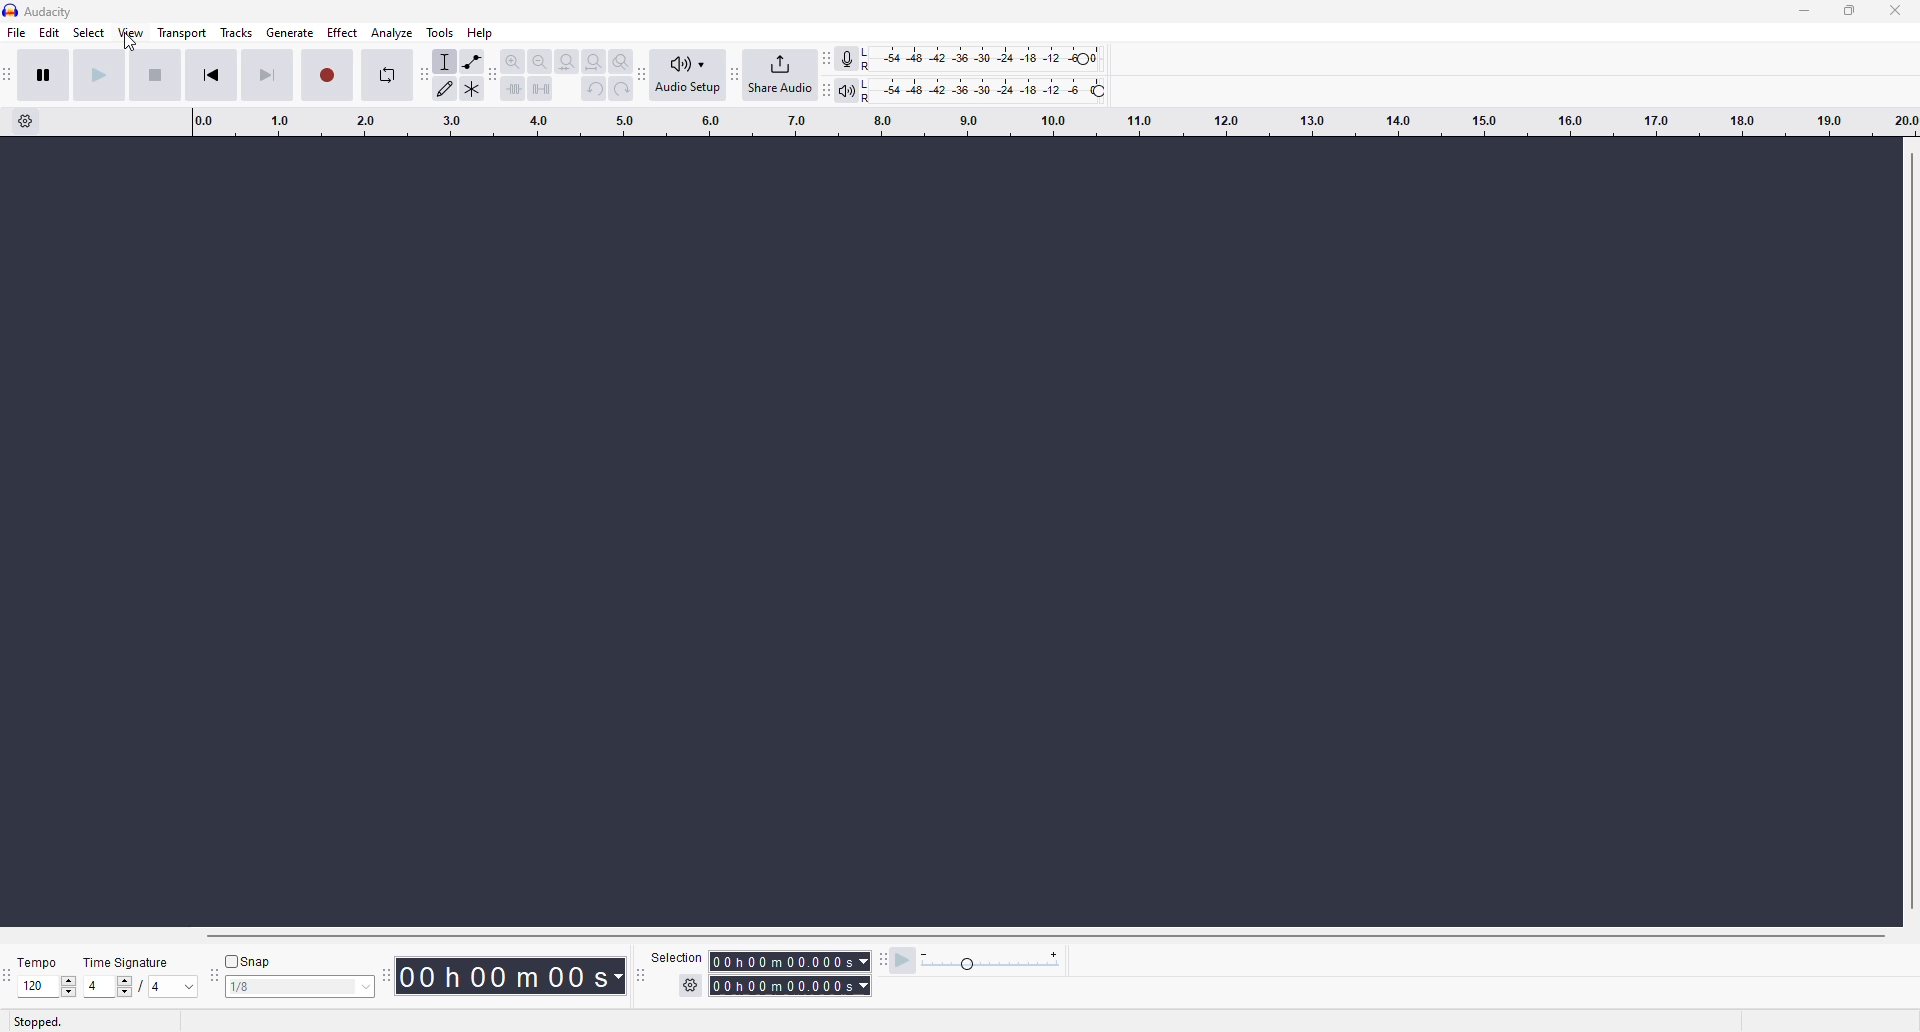 This screenshot has width=1920, height=1032. Describe the element at coordinates (96, 985) in the screenshot. I see `4` at that location.